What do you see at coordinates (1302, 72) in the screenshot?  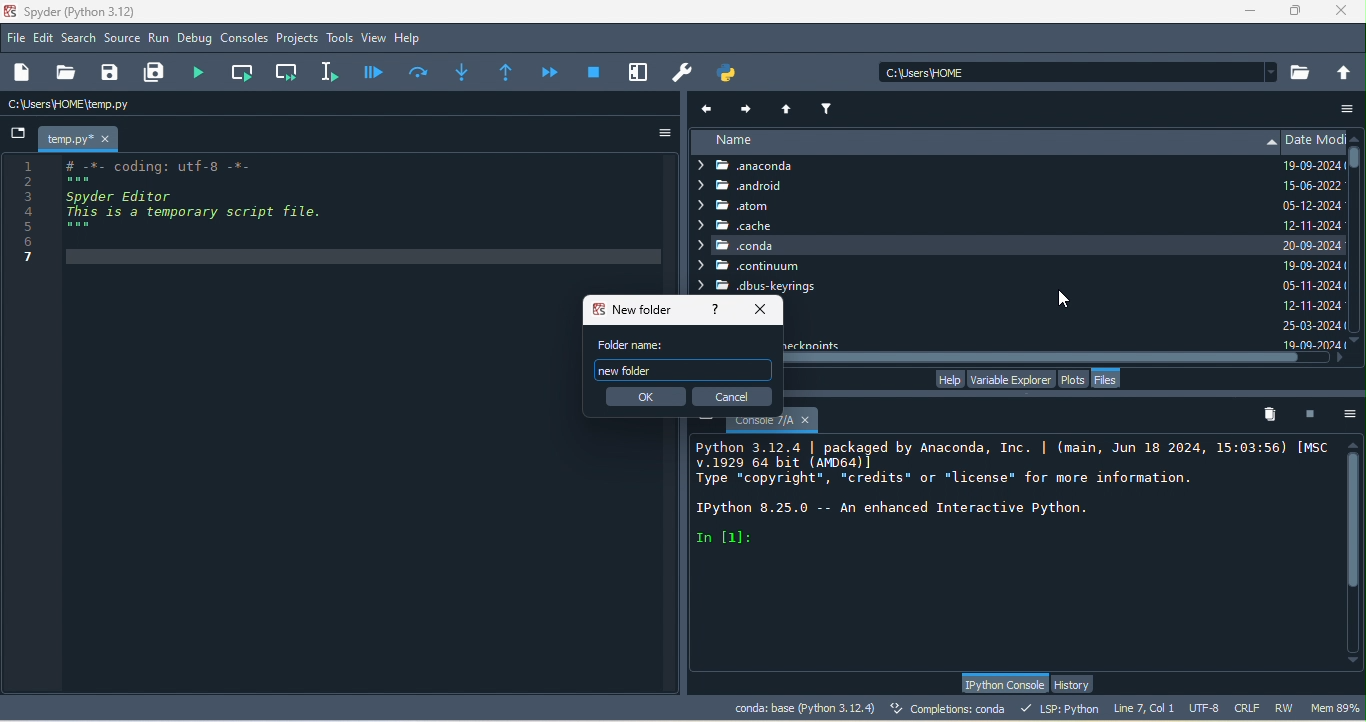 I see `browse` at bounding box center [1302, 72].